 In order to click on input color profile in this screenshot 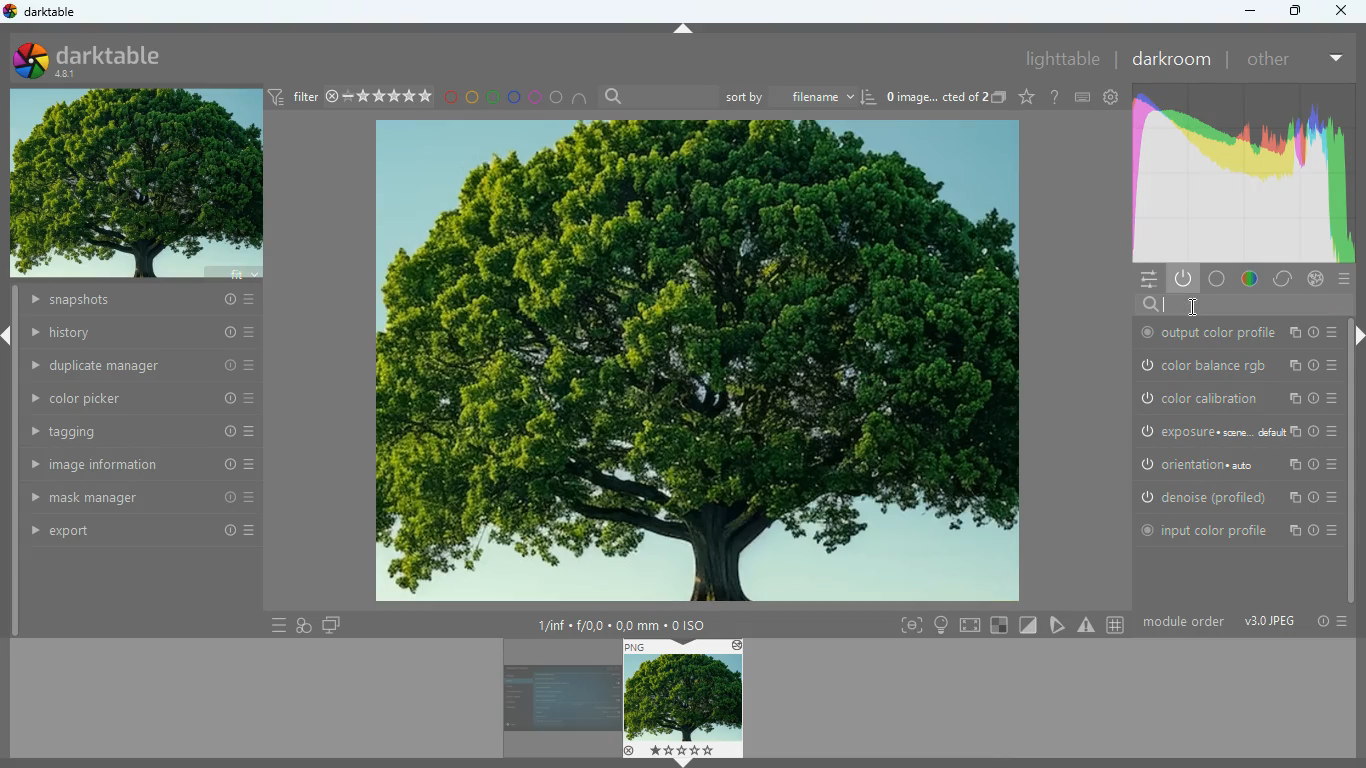, I will do `click(1236, 530)`.